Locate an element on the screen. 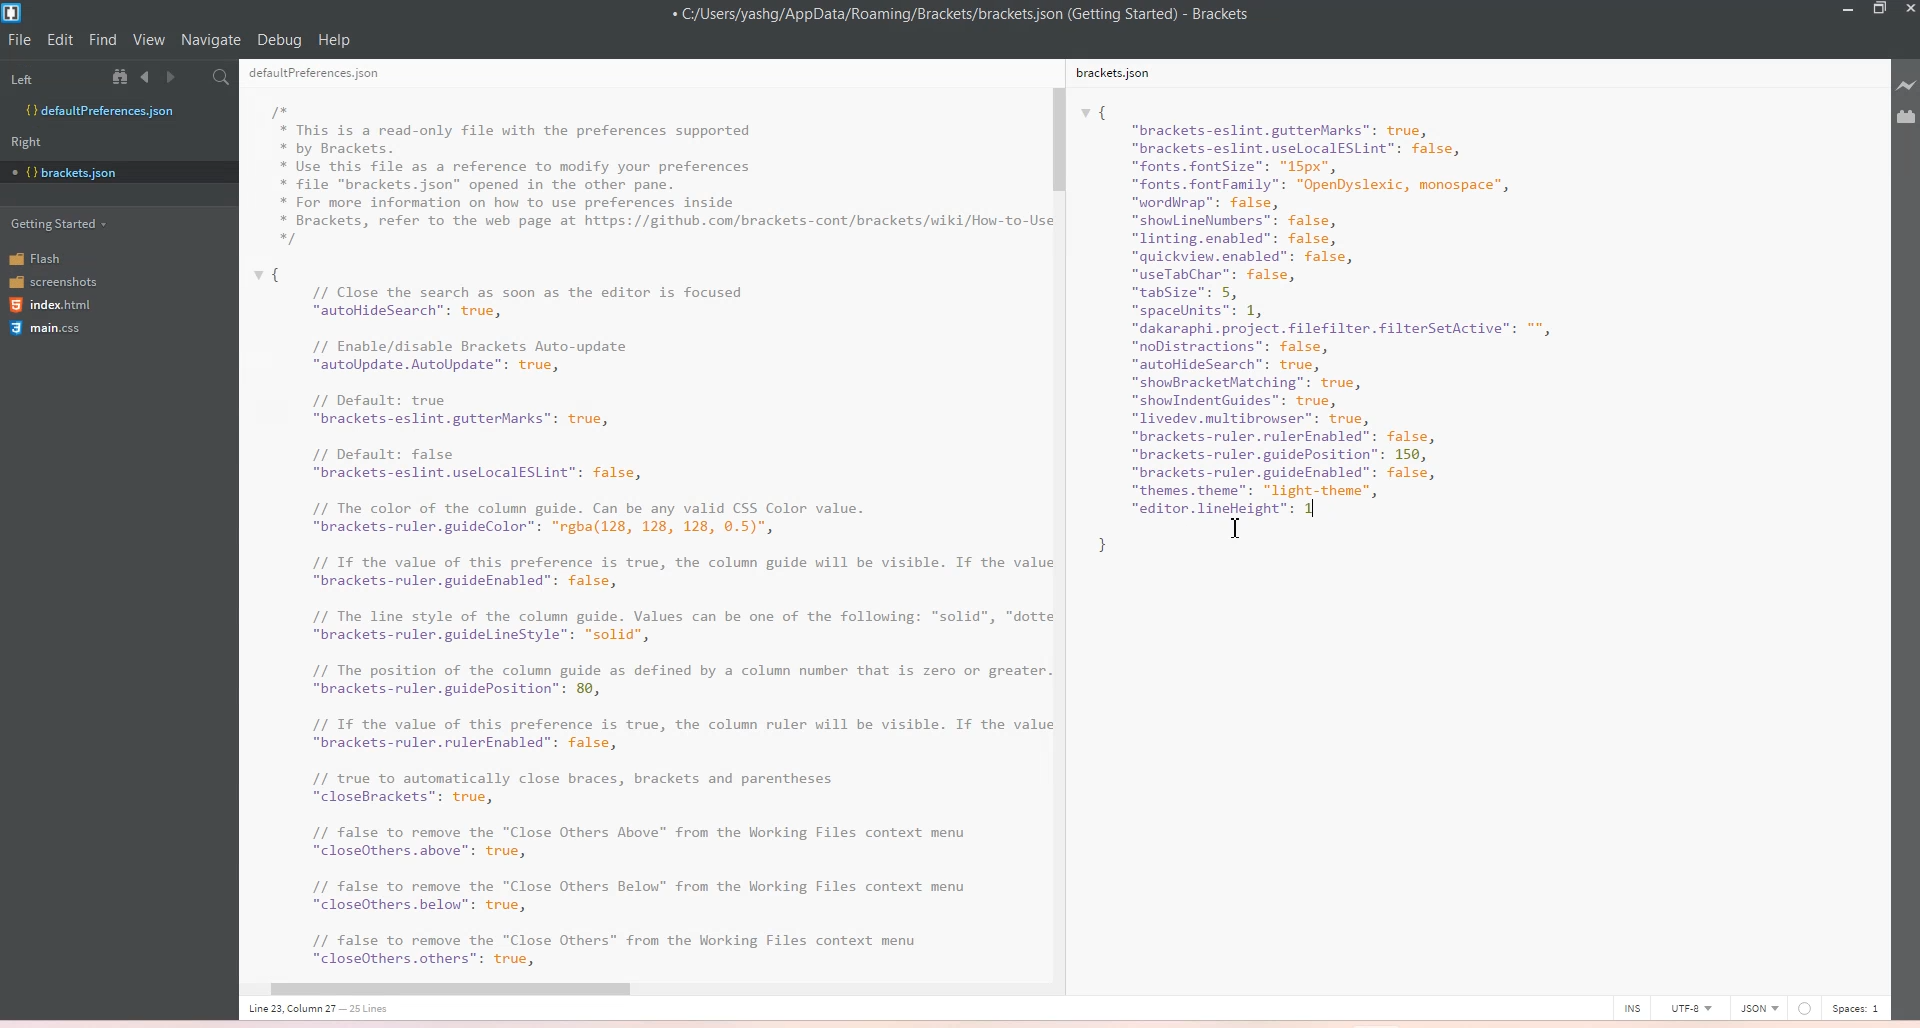 The width and height of the screenshot is (1920, 1028). Navigate Forwards is located at coordinates (174, 77).